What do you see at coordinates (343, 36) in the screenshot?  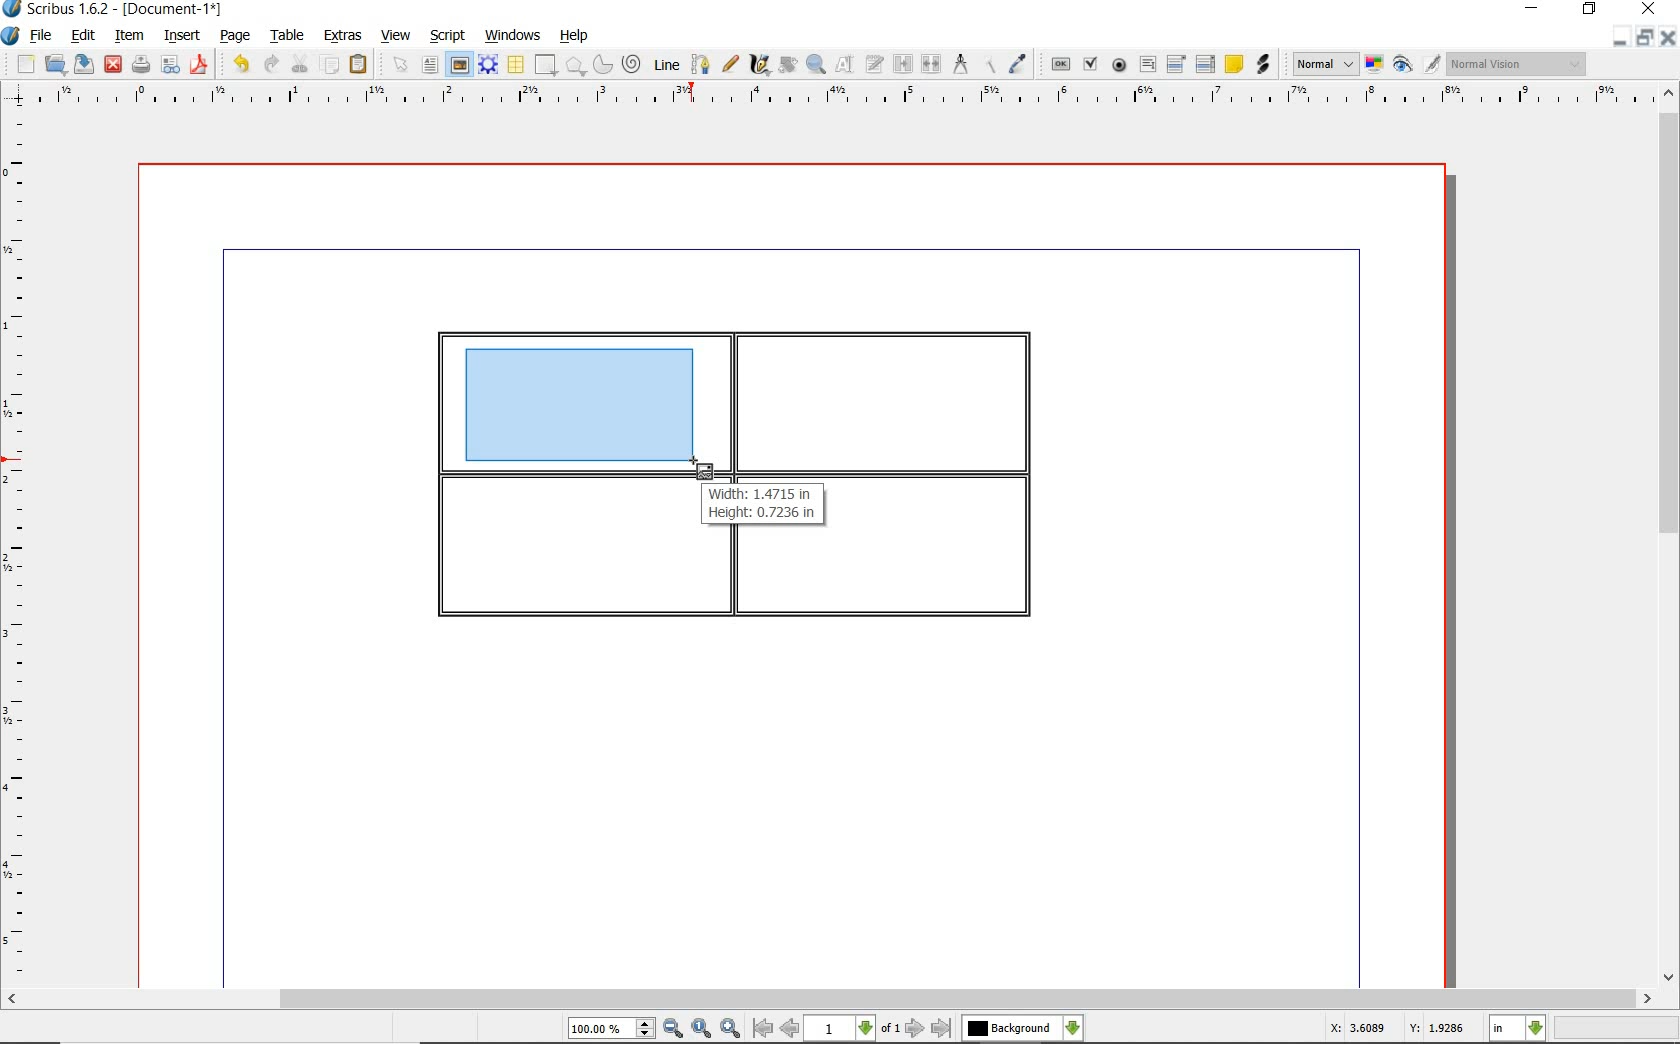 I see `extras` at bounding box center [343, 36].